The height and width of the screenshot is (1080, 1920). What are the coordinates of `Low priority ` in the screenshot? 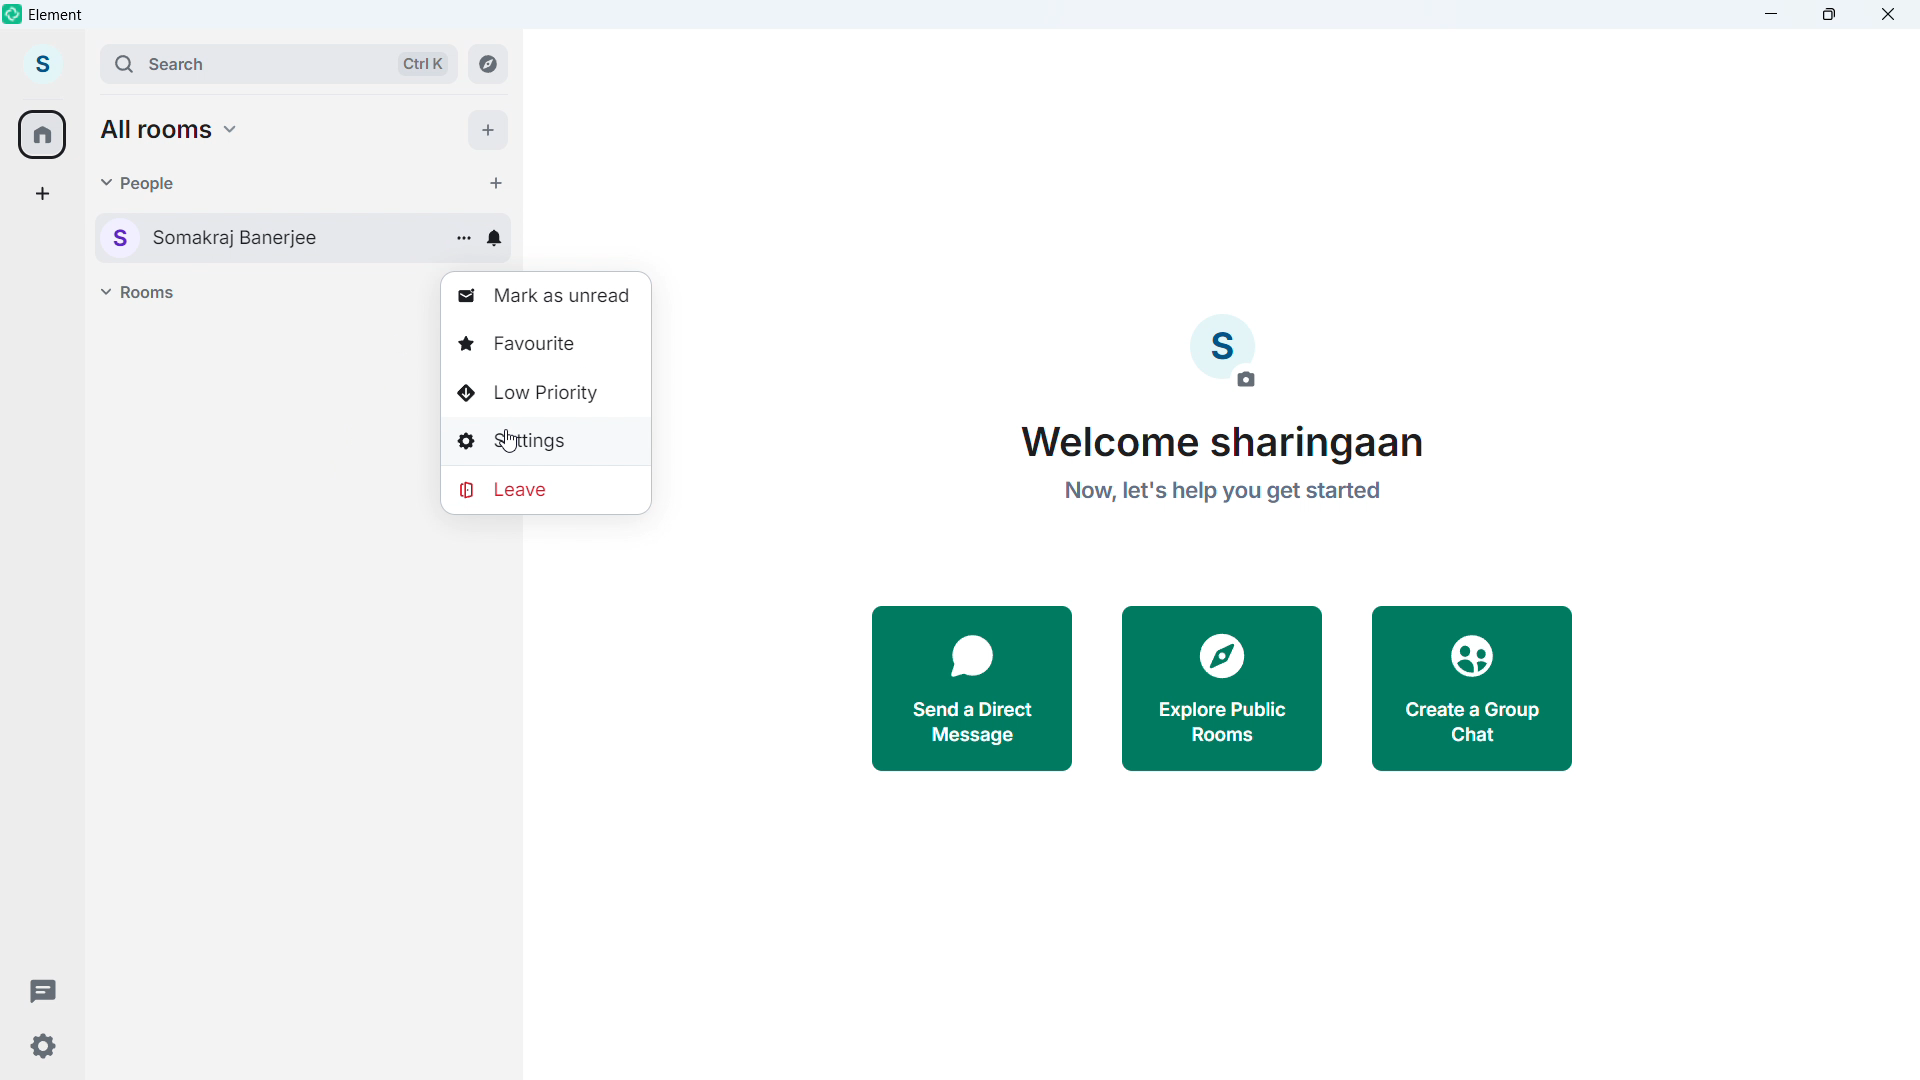 It's located at (545, 391).